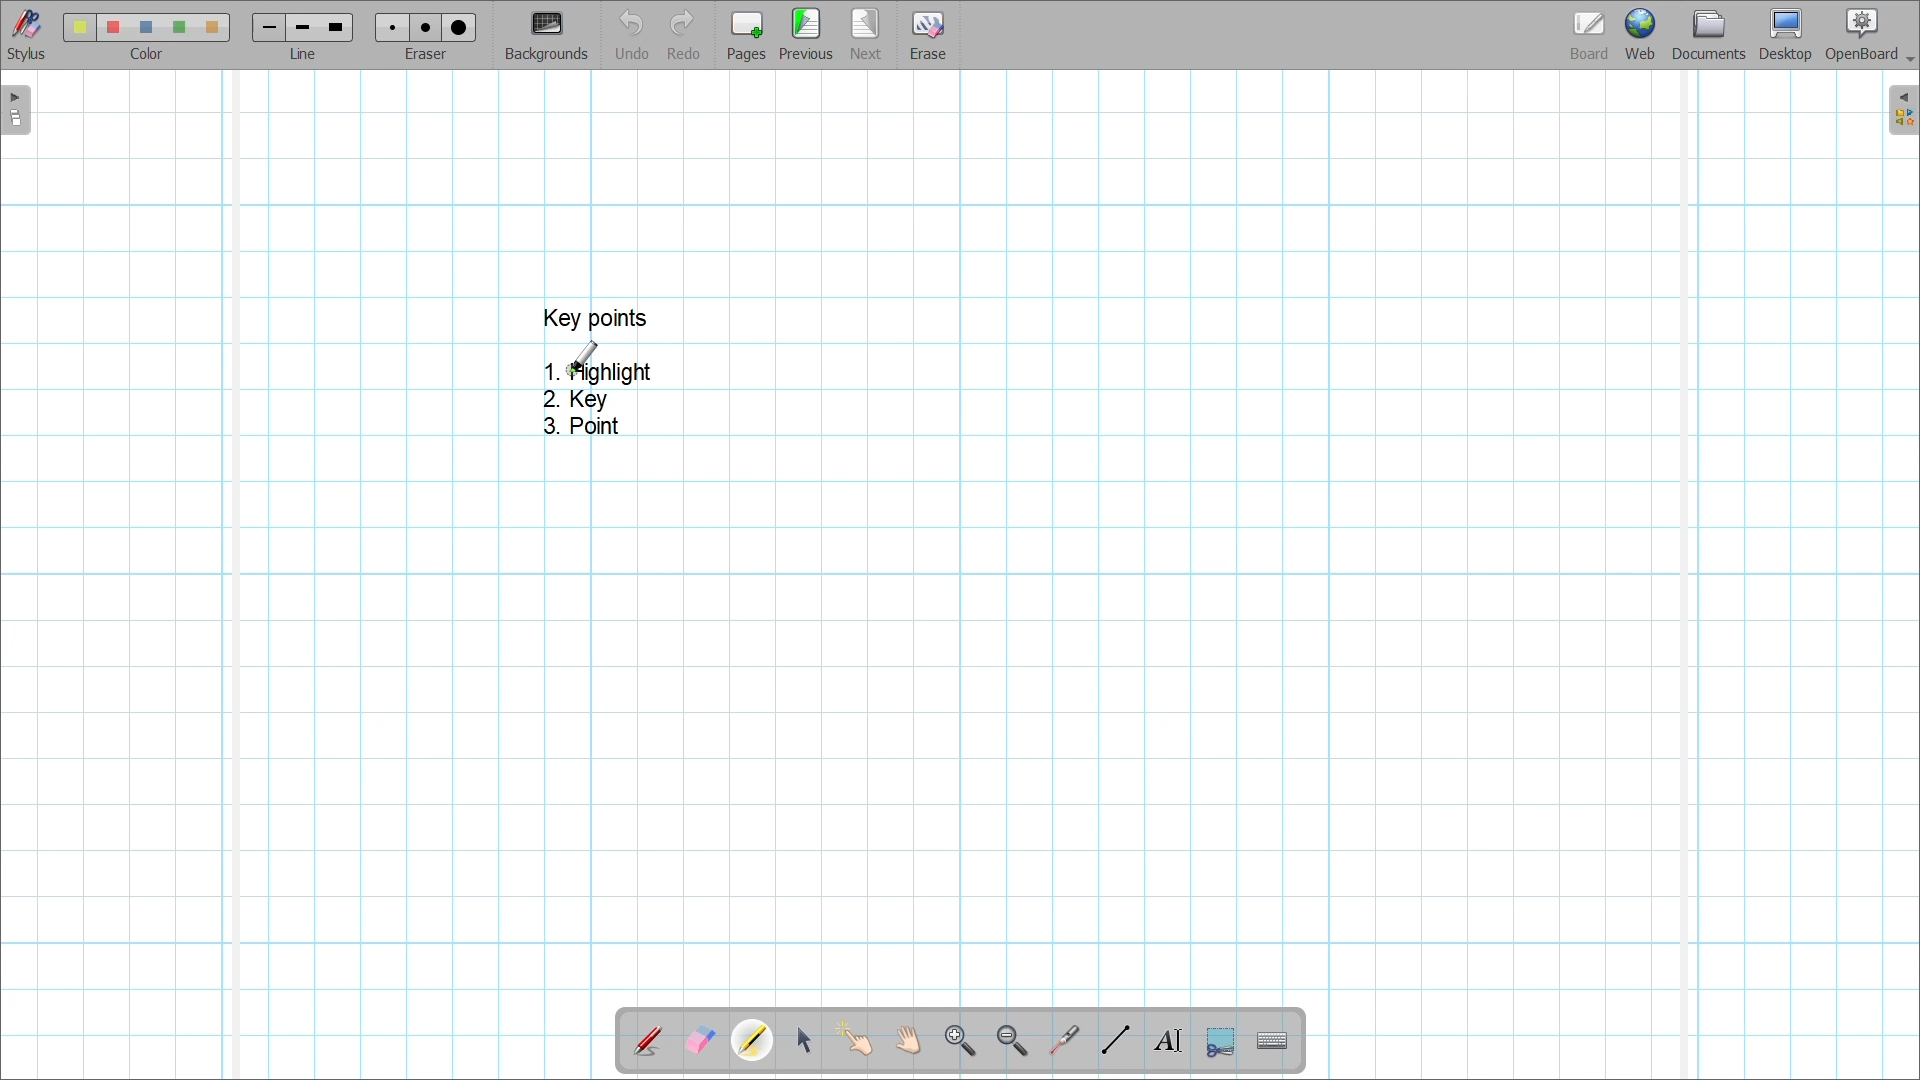  What do you see at coordinates (961, 1042) in the screenshot?
I see `Zoom in` at bounding box center [961, 1042].